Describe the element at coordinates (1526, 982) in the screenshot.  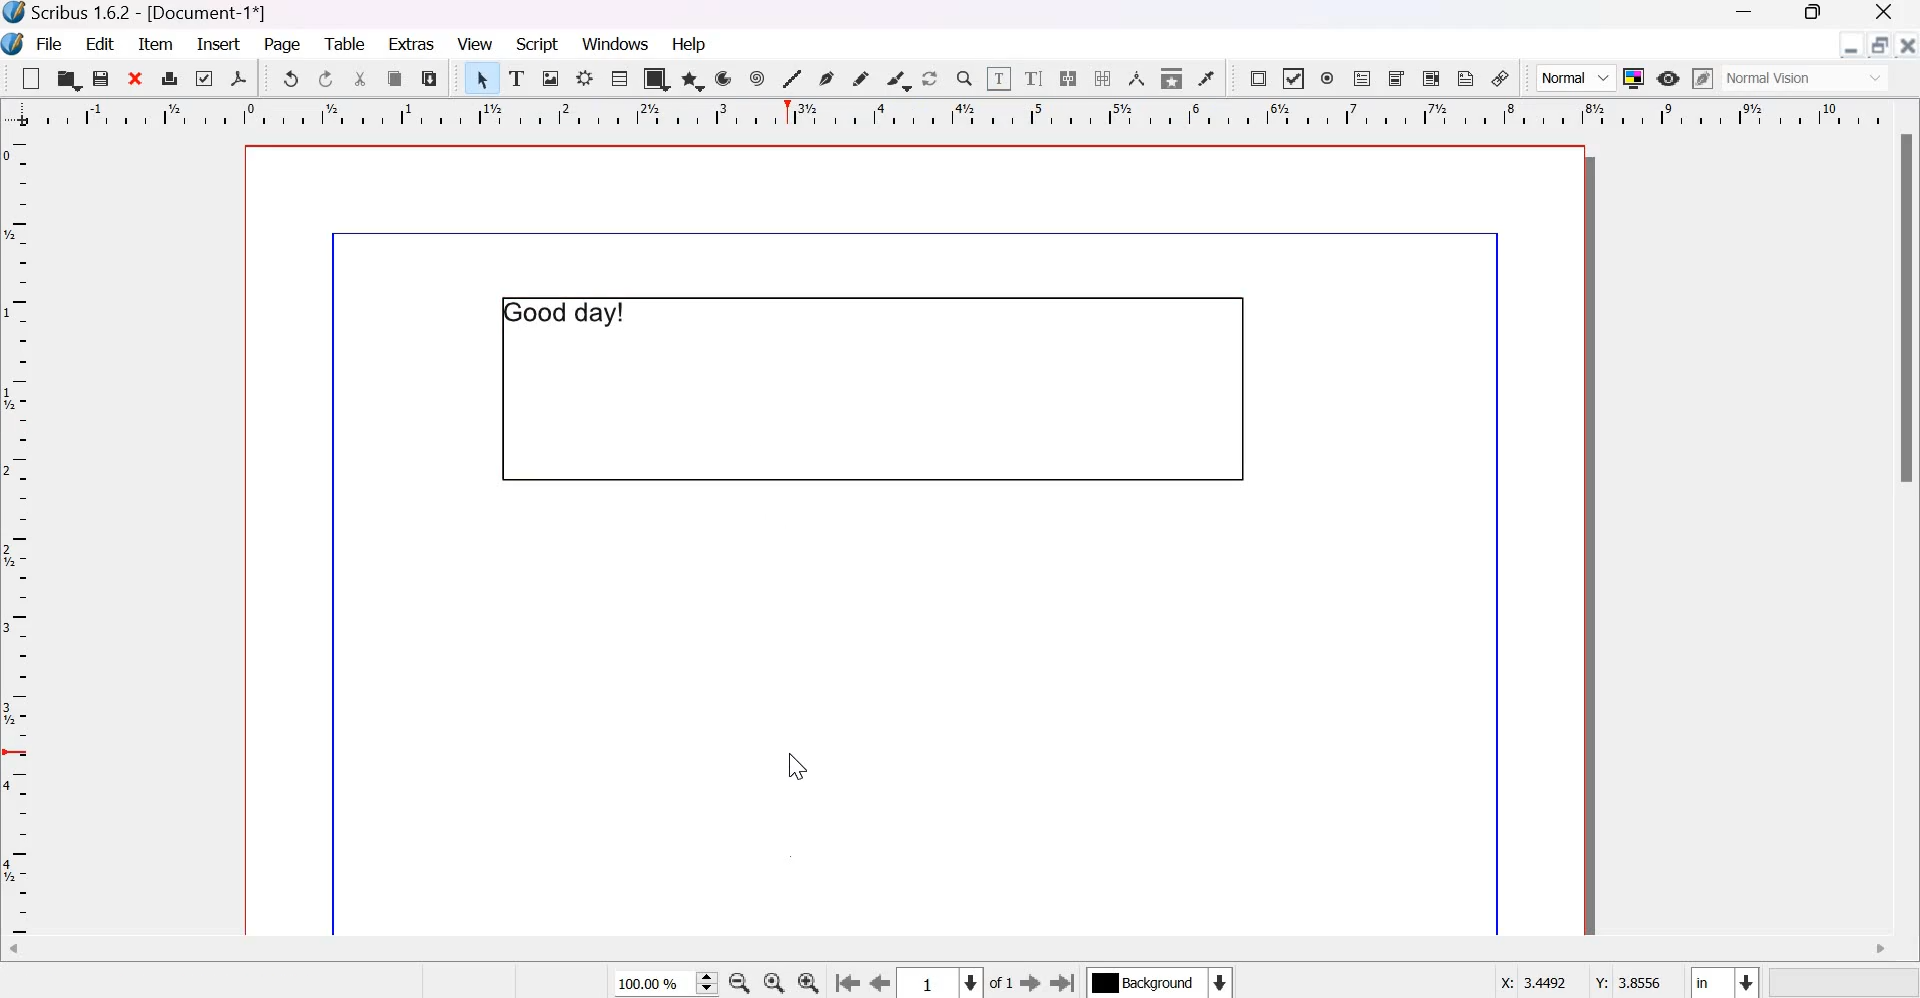
I see `X: 3.4492` at that location.